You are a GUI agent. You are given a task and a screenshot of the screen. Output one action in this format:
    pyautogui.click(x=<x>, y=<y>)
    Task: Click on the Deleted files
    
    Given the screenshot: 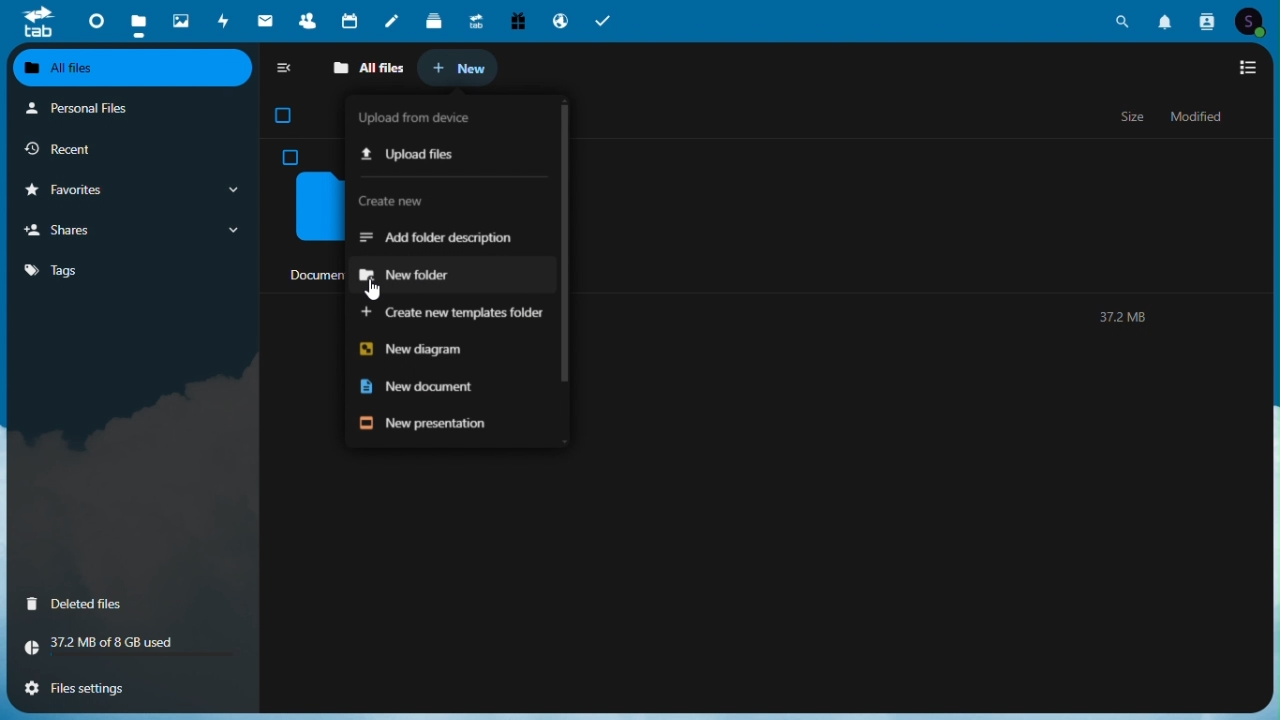 What is the action you would take?
    pyautogui.click(x=127, y=605)
    